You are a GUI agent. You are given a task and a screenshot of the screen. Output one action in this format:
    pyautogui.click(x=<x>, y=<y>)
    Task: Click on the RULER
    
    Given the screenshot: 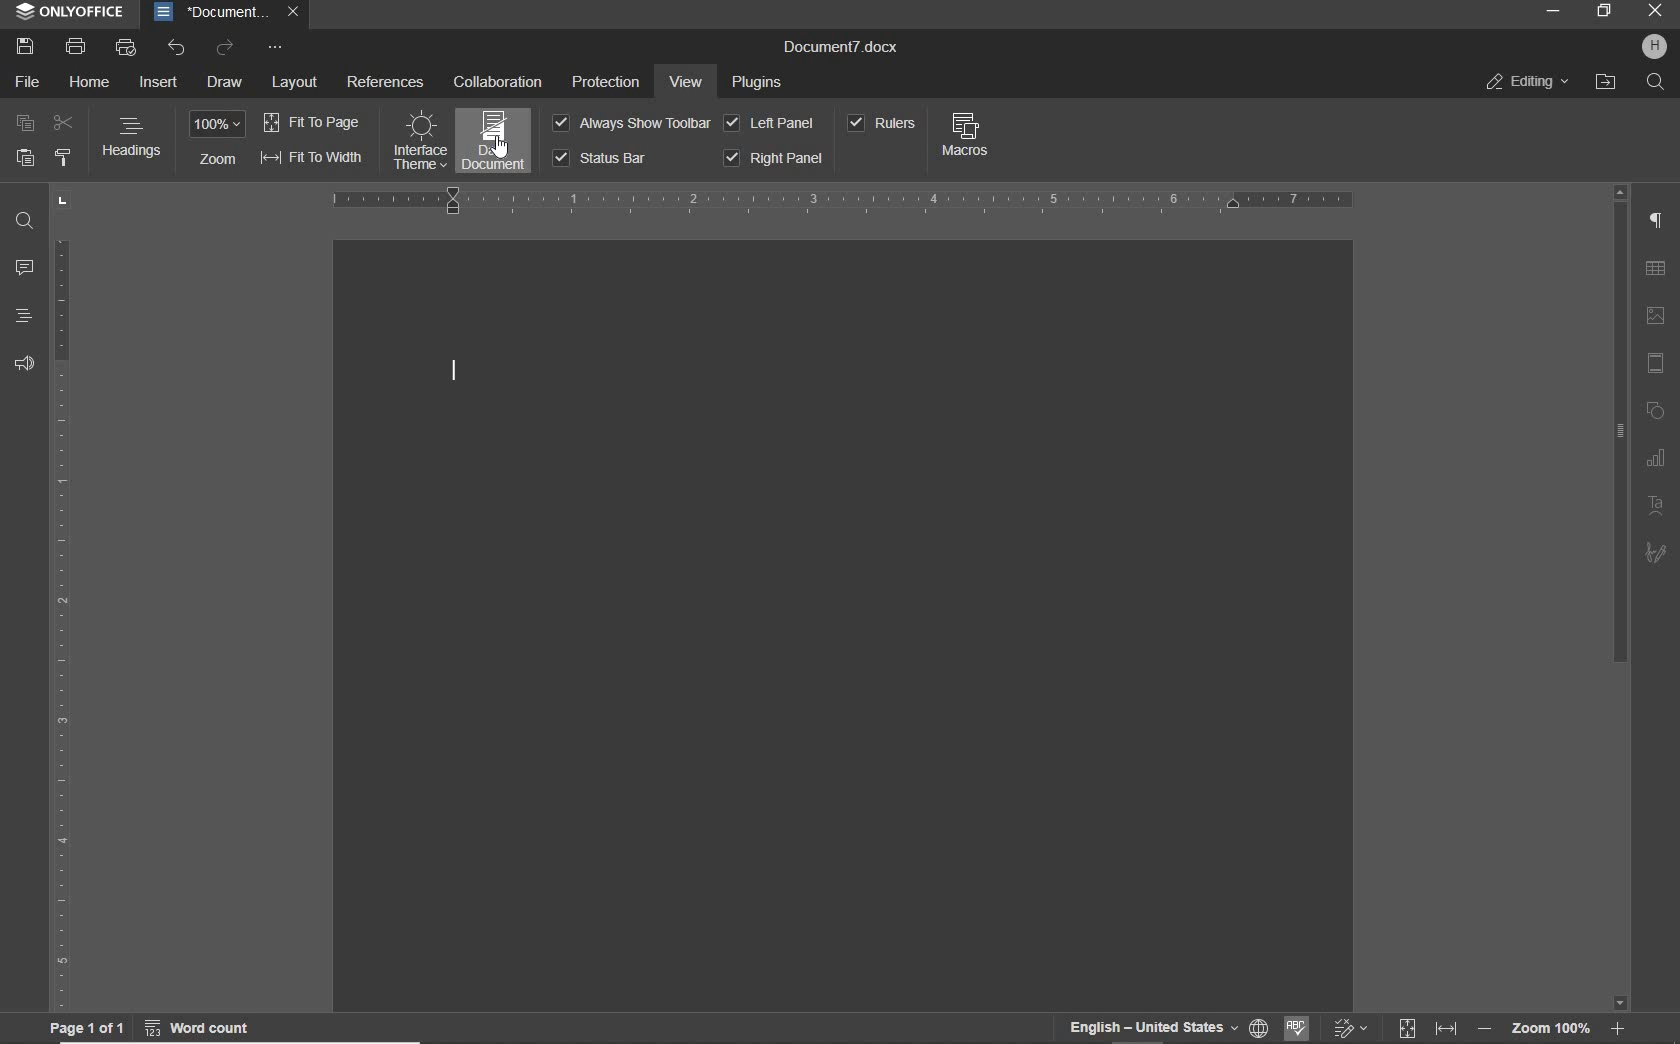 What is the action you would take?
    pyautogui.click(x=61, y=624)
    